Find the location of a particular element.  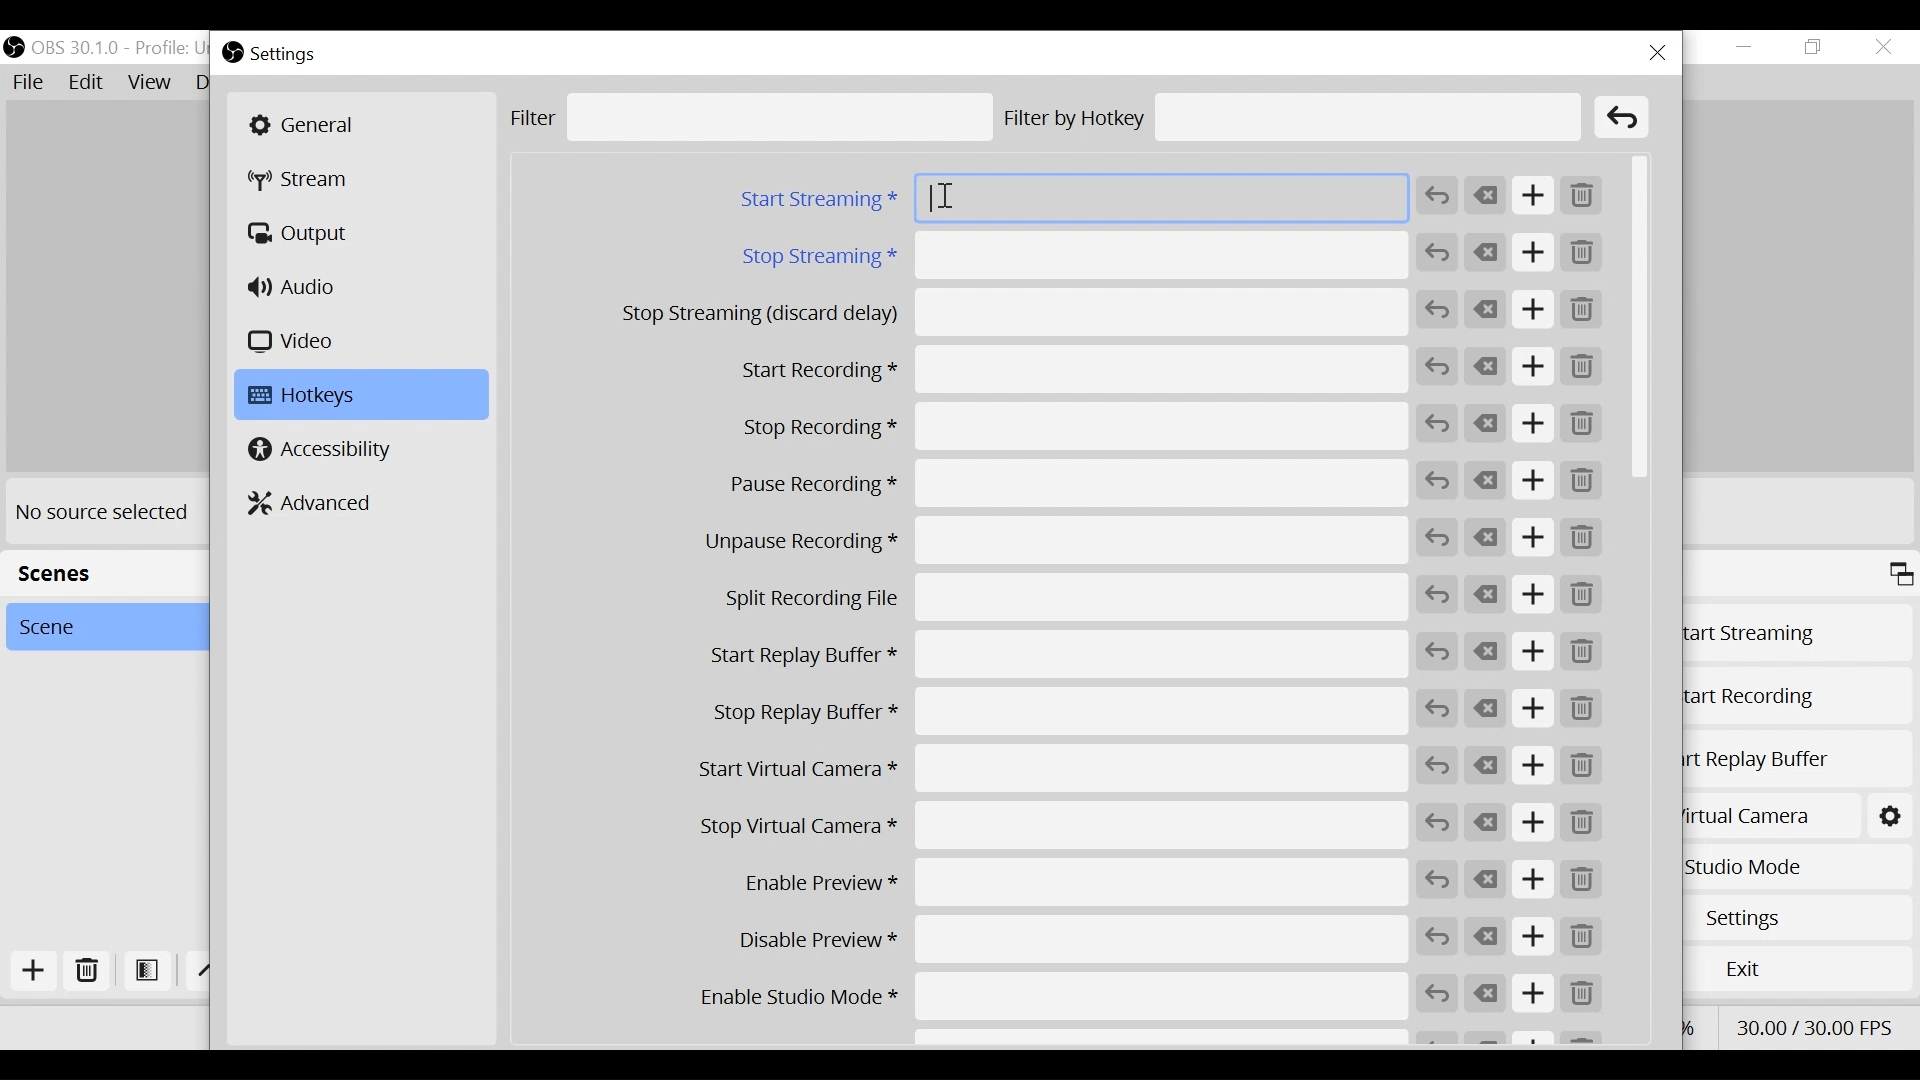

Audio is located at coordinates (297, 286).